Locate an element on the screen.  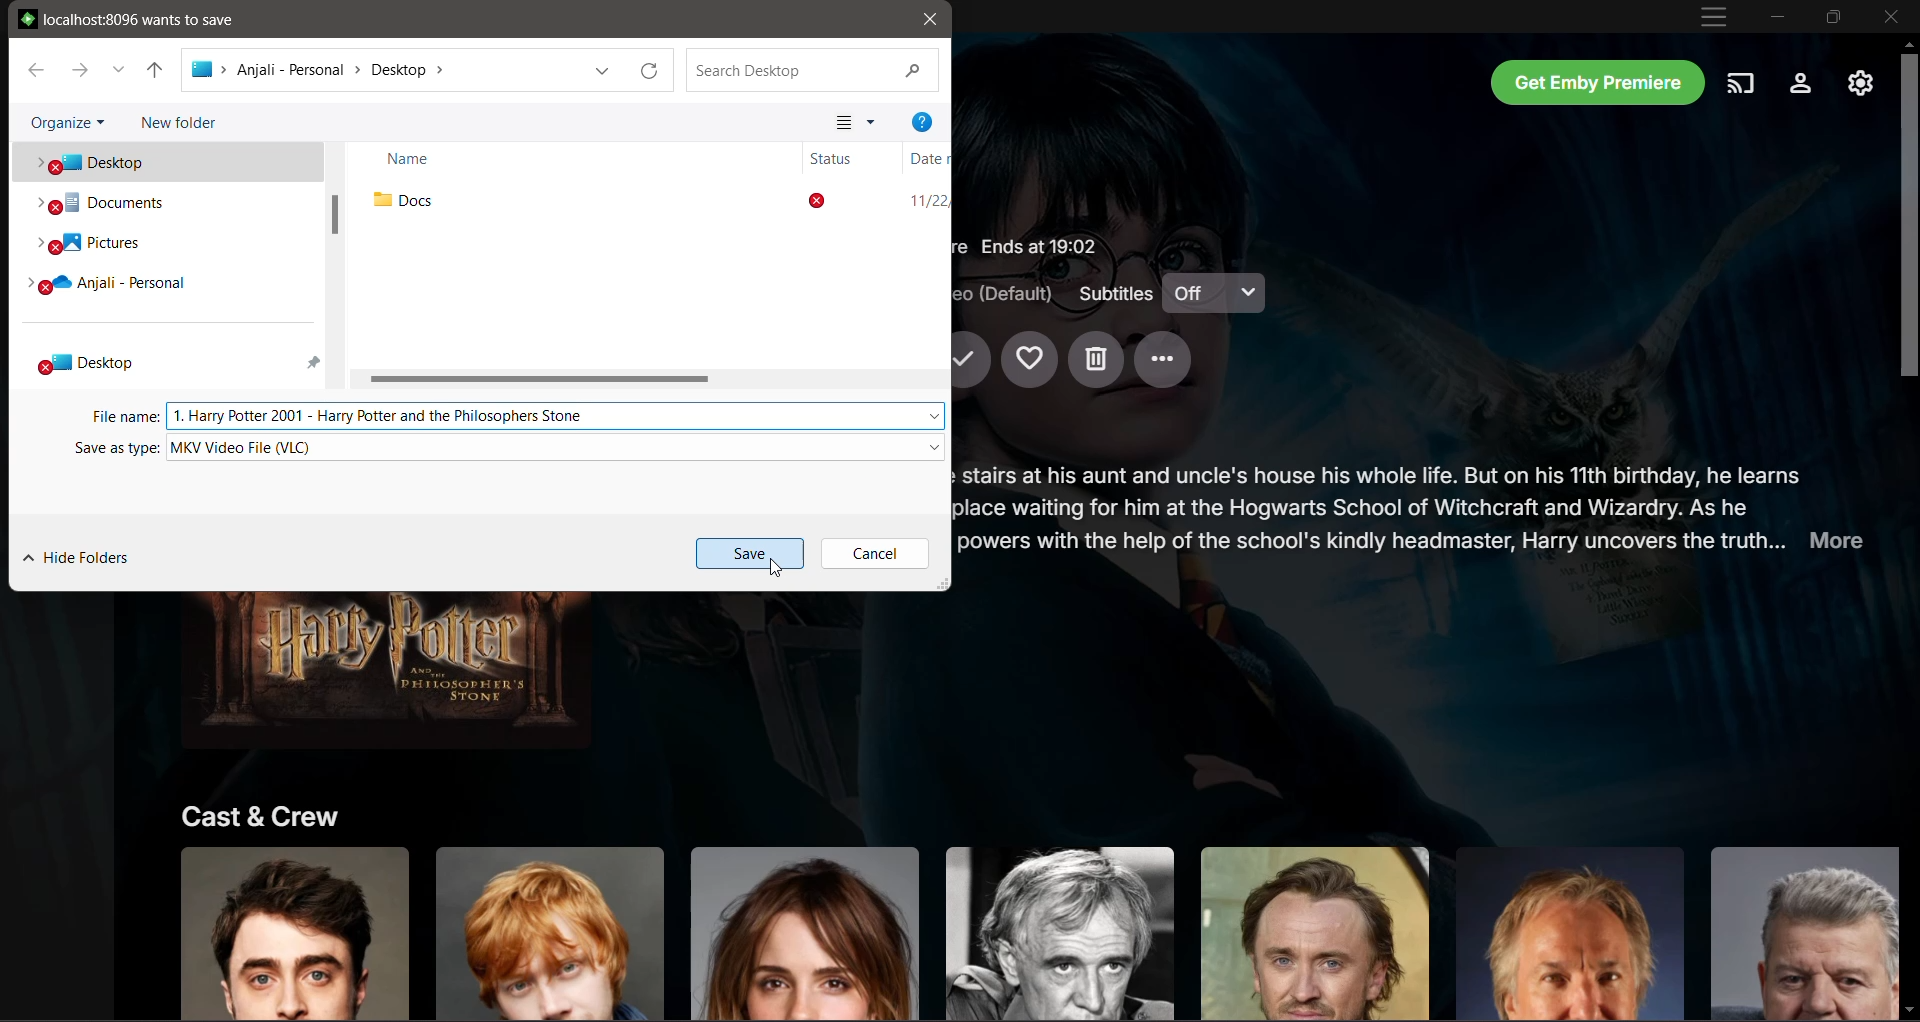
Help is located at coordinates (921, 122).